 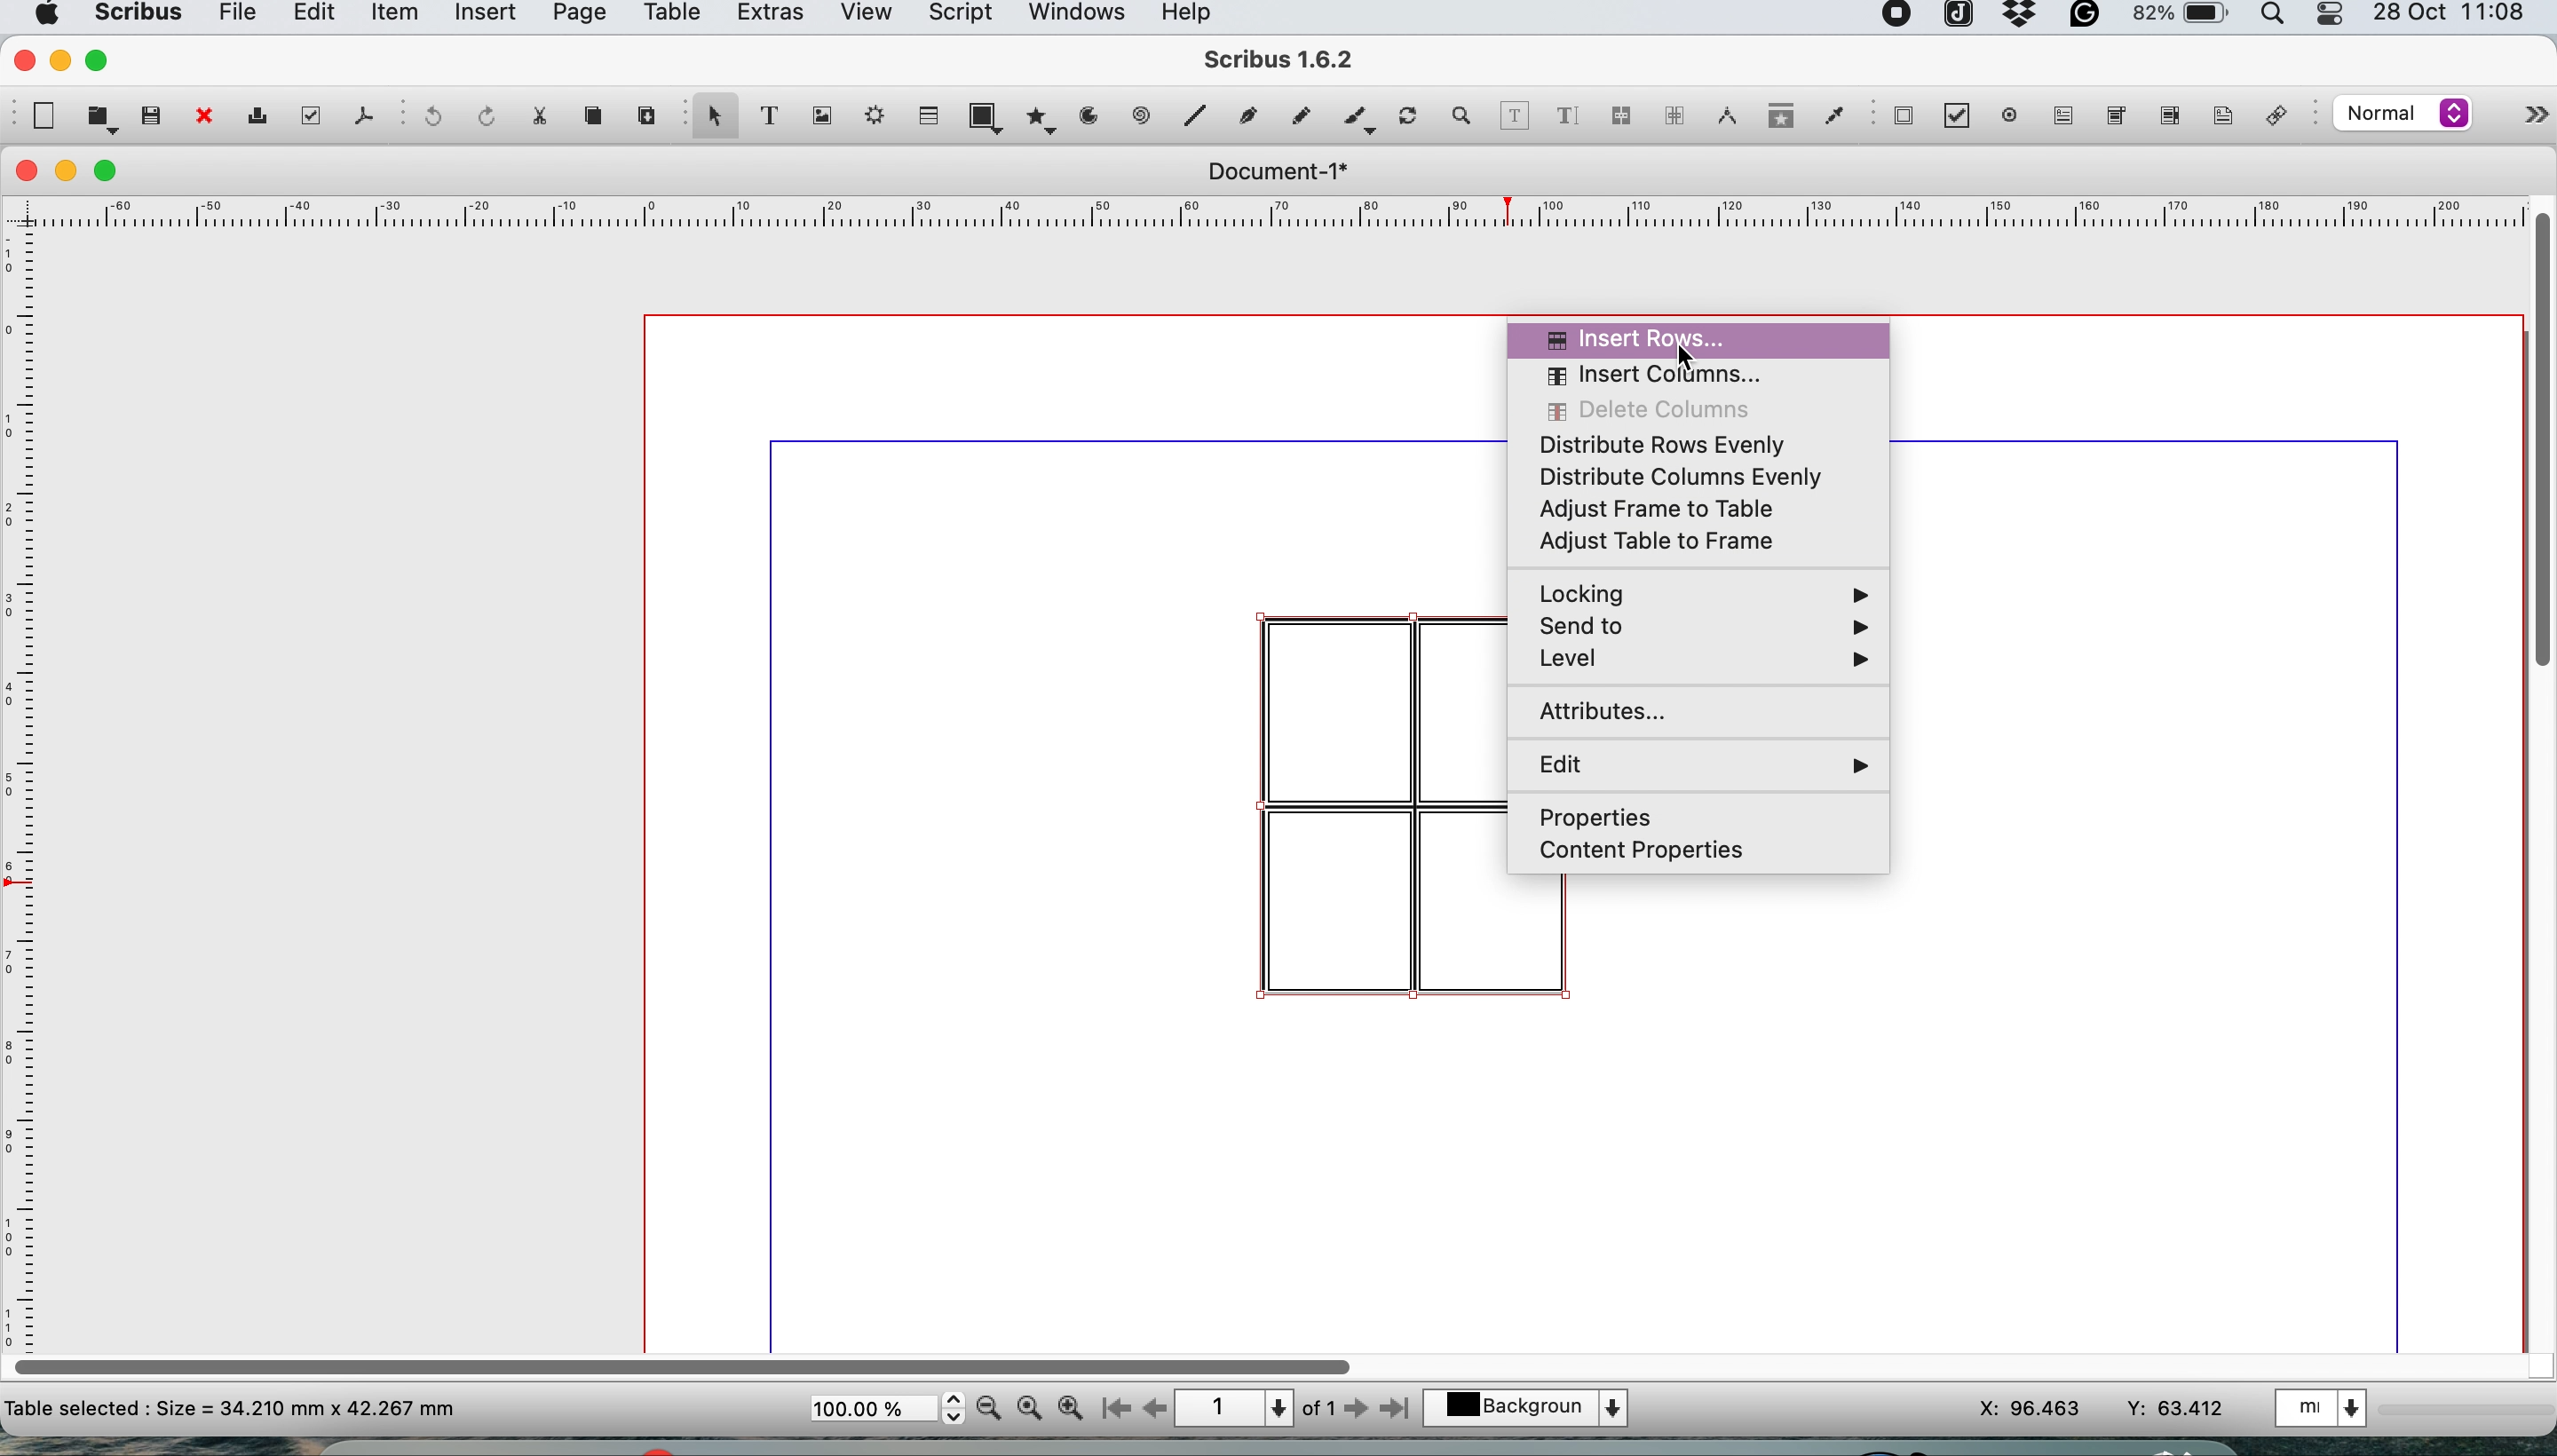 I want to click on render frame, so click(x=869, y=115).